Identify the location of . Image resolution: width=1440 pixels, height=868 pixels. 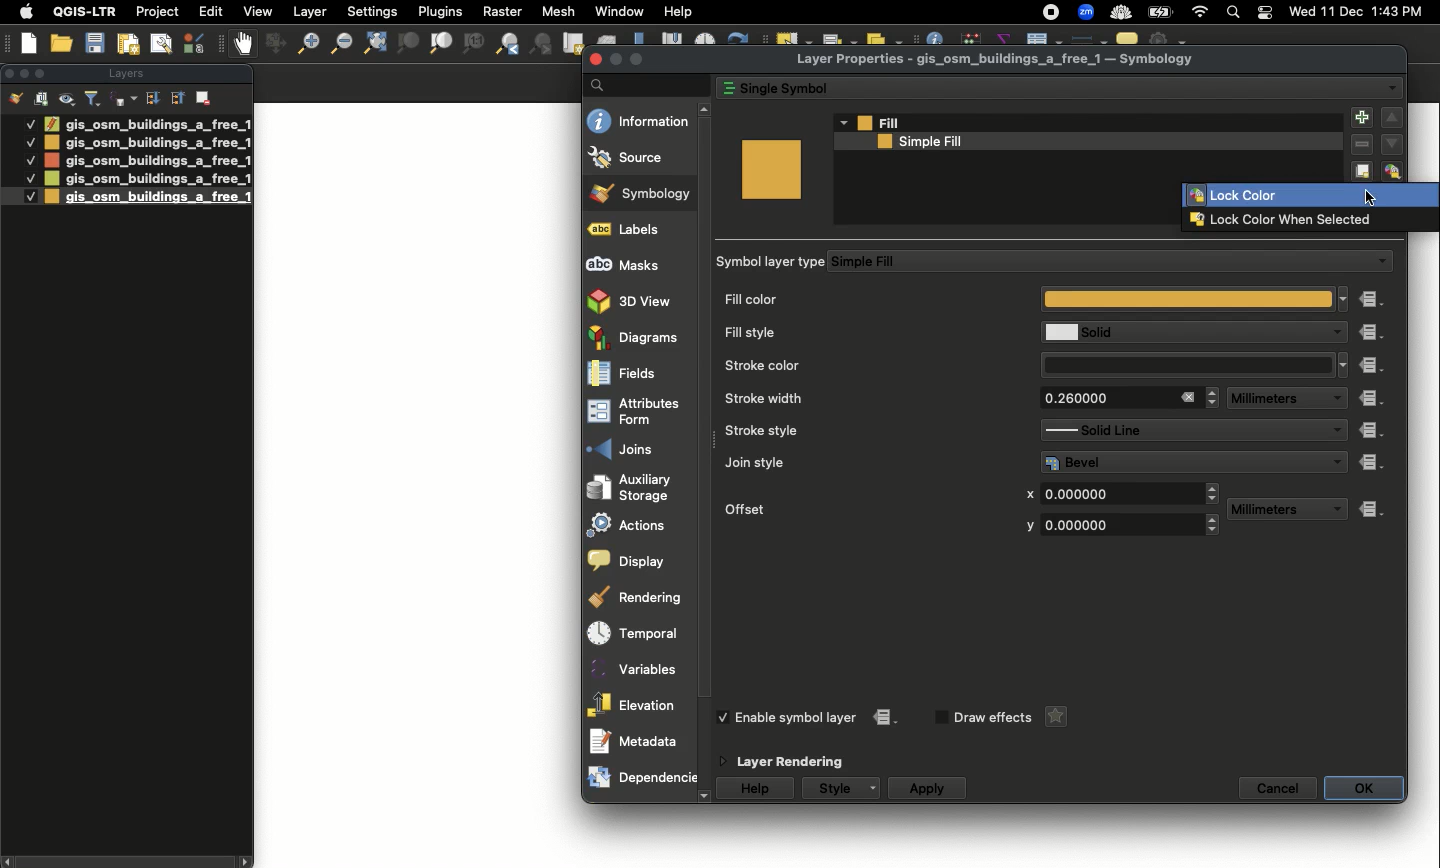
(1373, 508).